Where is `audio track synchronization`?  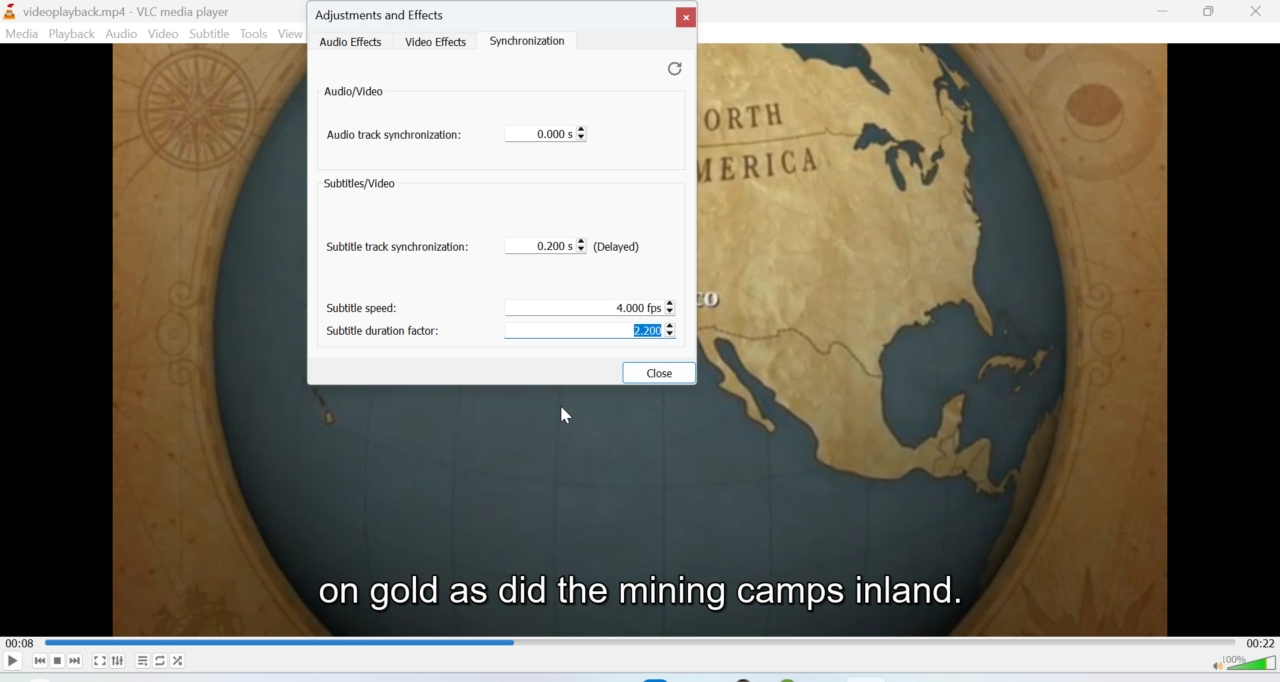
audio track synchronization is located at coordinates (395, 139).